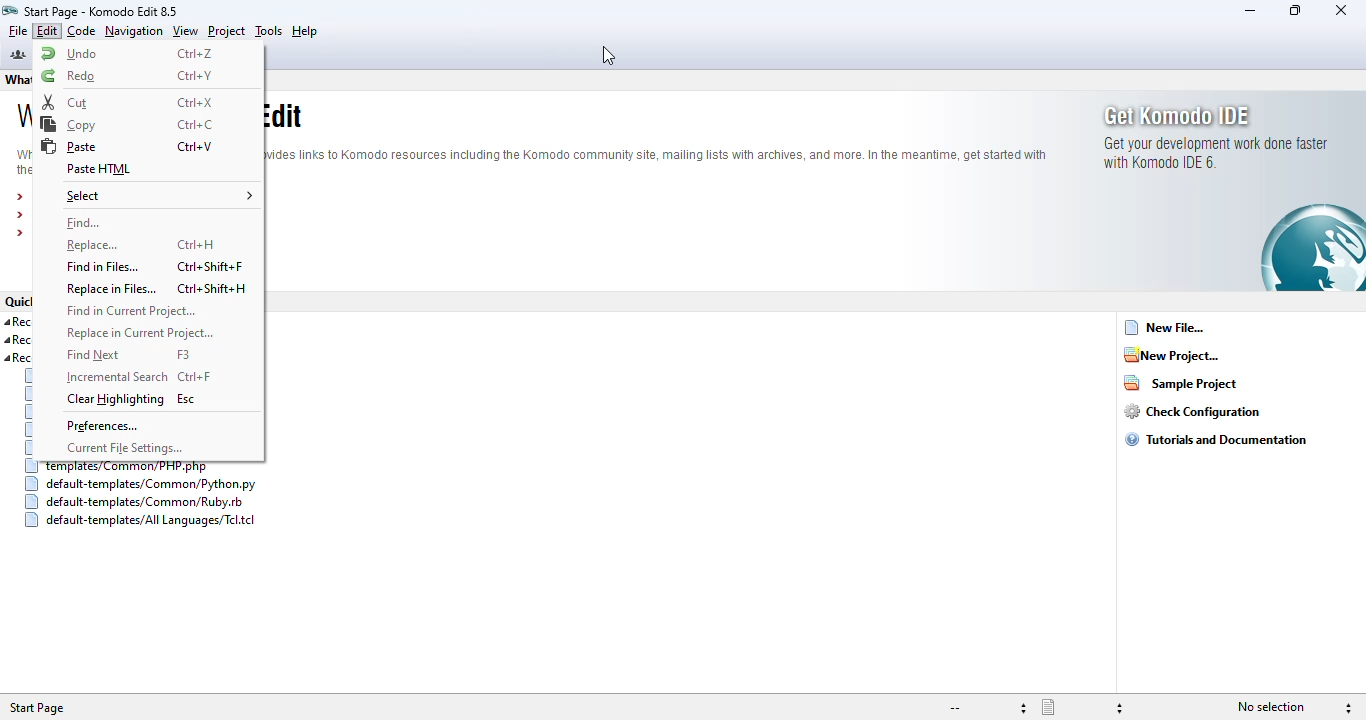 This screenshot has height=720, width=1366. I want to click on minimize, so click(1250, 11).